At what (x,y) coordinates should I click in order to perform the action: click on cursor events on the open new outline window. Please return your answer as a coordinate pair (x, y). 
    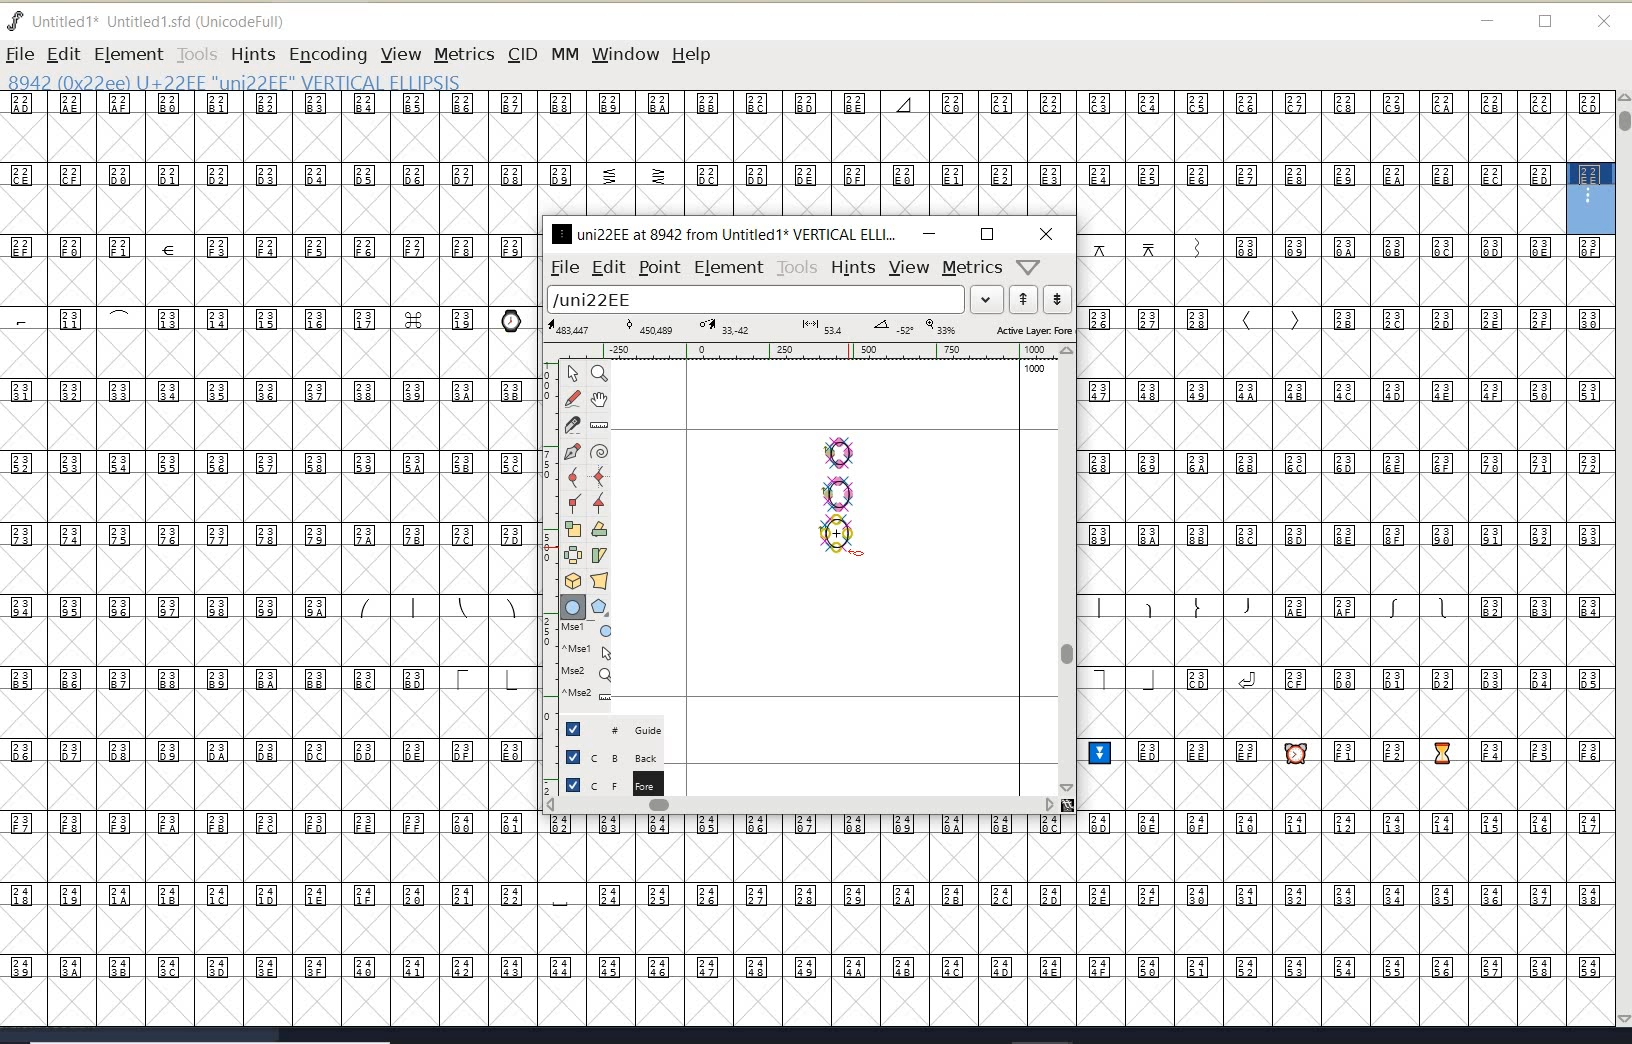
    Looking at the image, I should click on (589, 662).